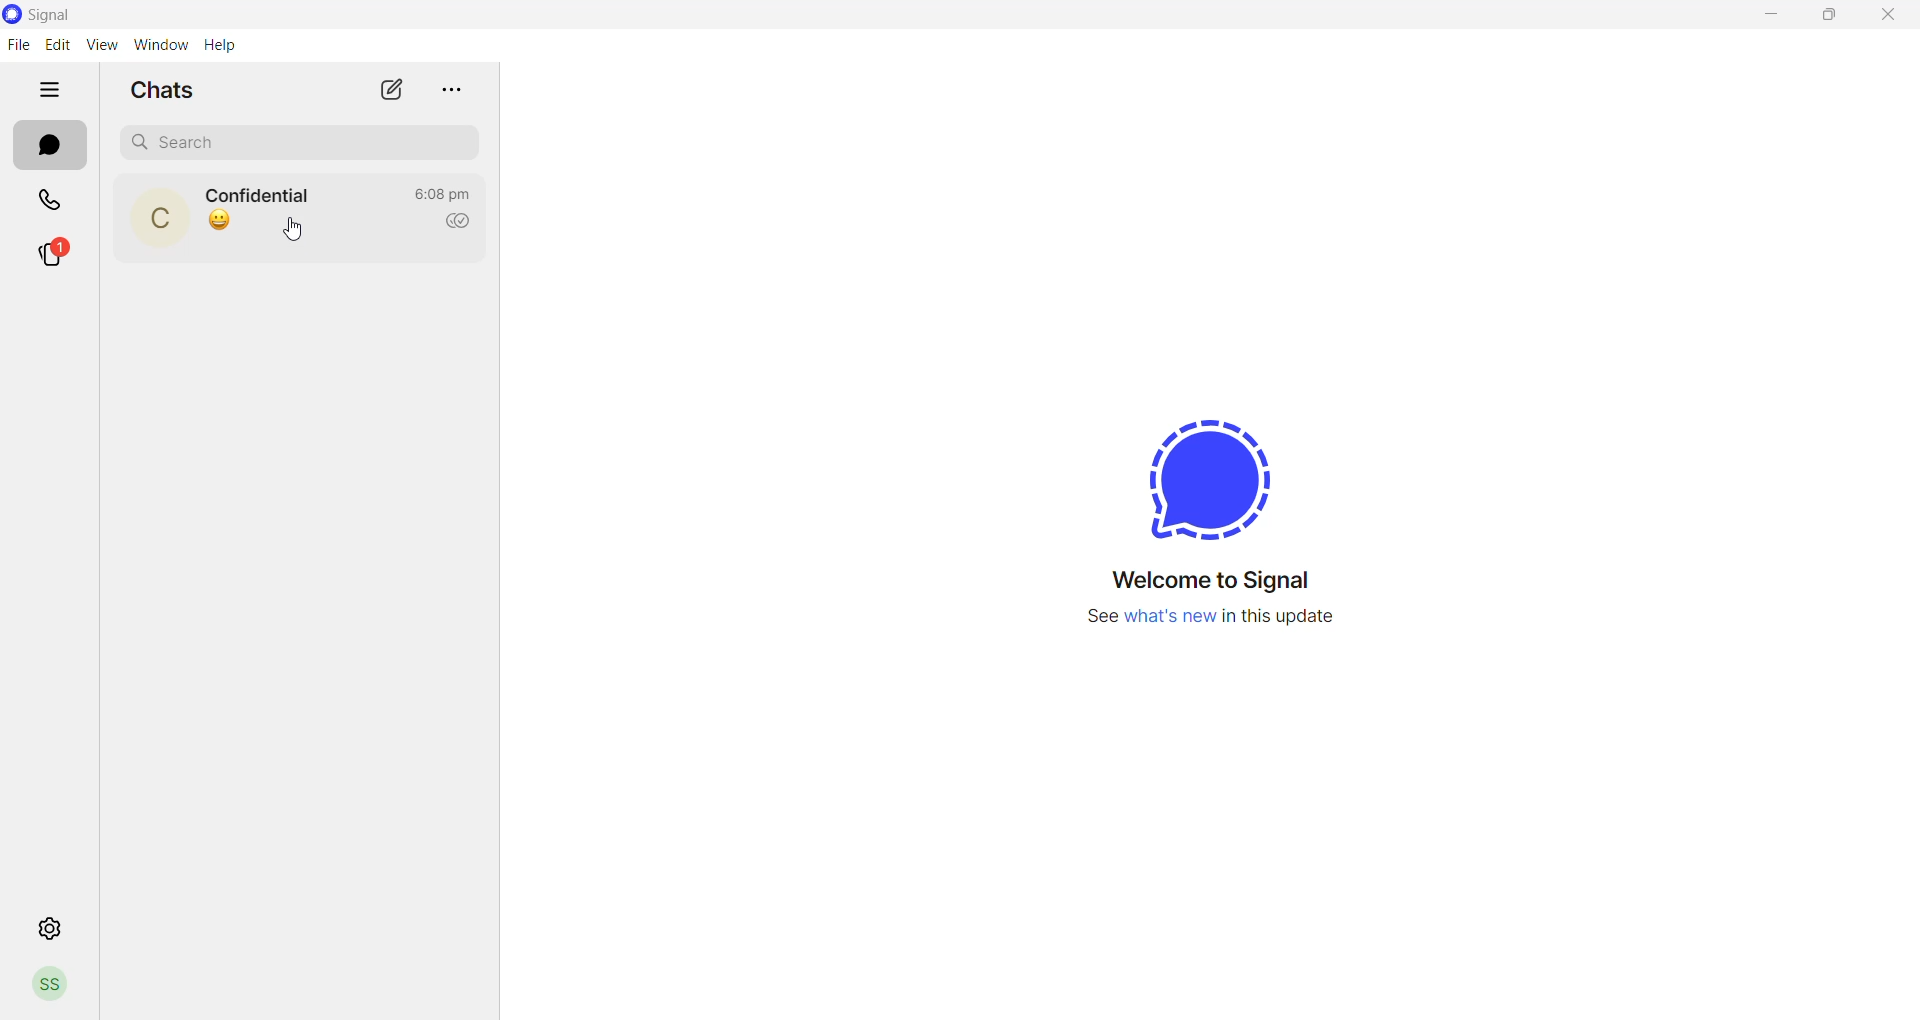 This screenshot has width=1920, height=1020. I want to click on view, so click(99, 44).